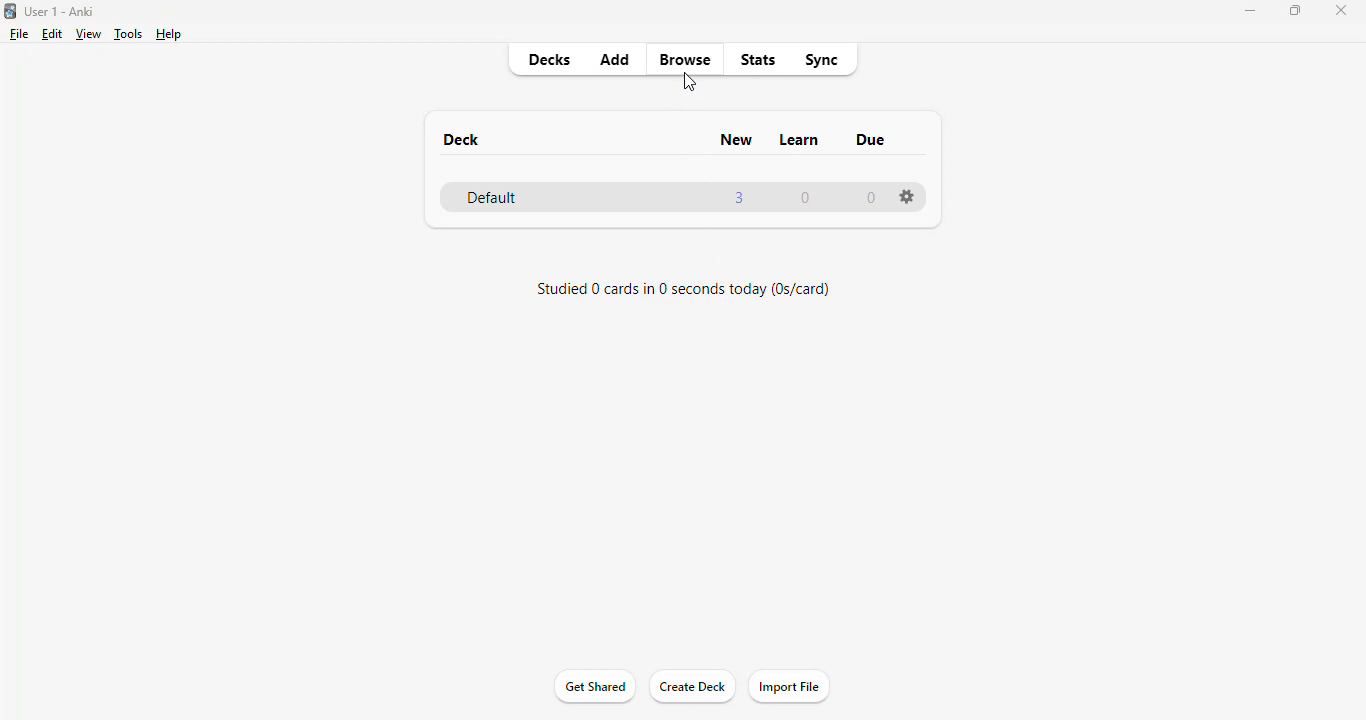 The image size is (1366, 720). What do you see at coordinates (597, 687) in the screenshot?
I see `get shared` at bounding box center [597, 687].